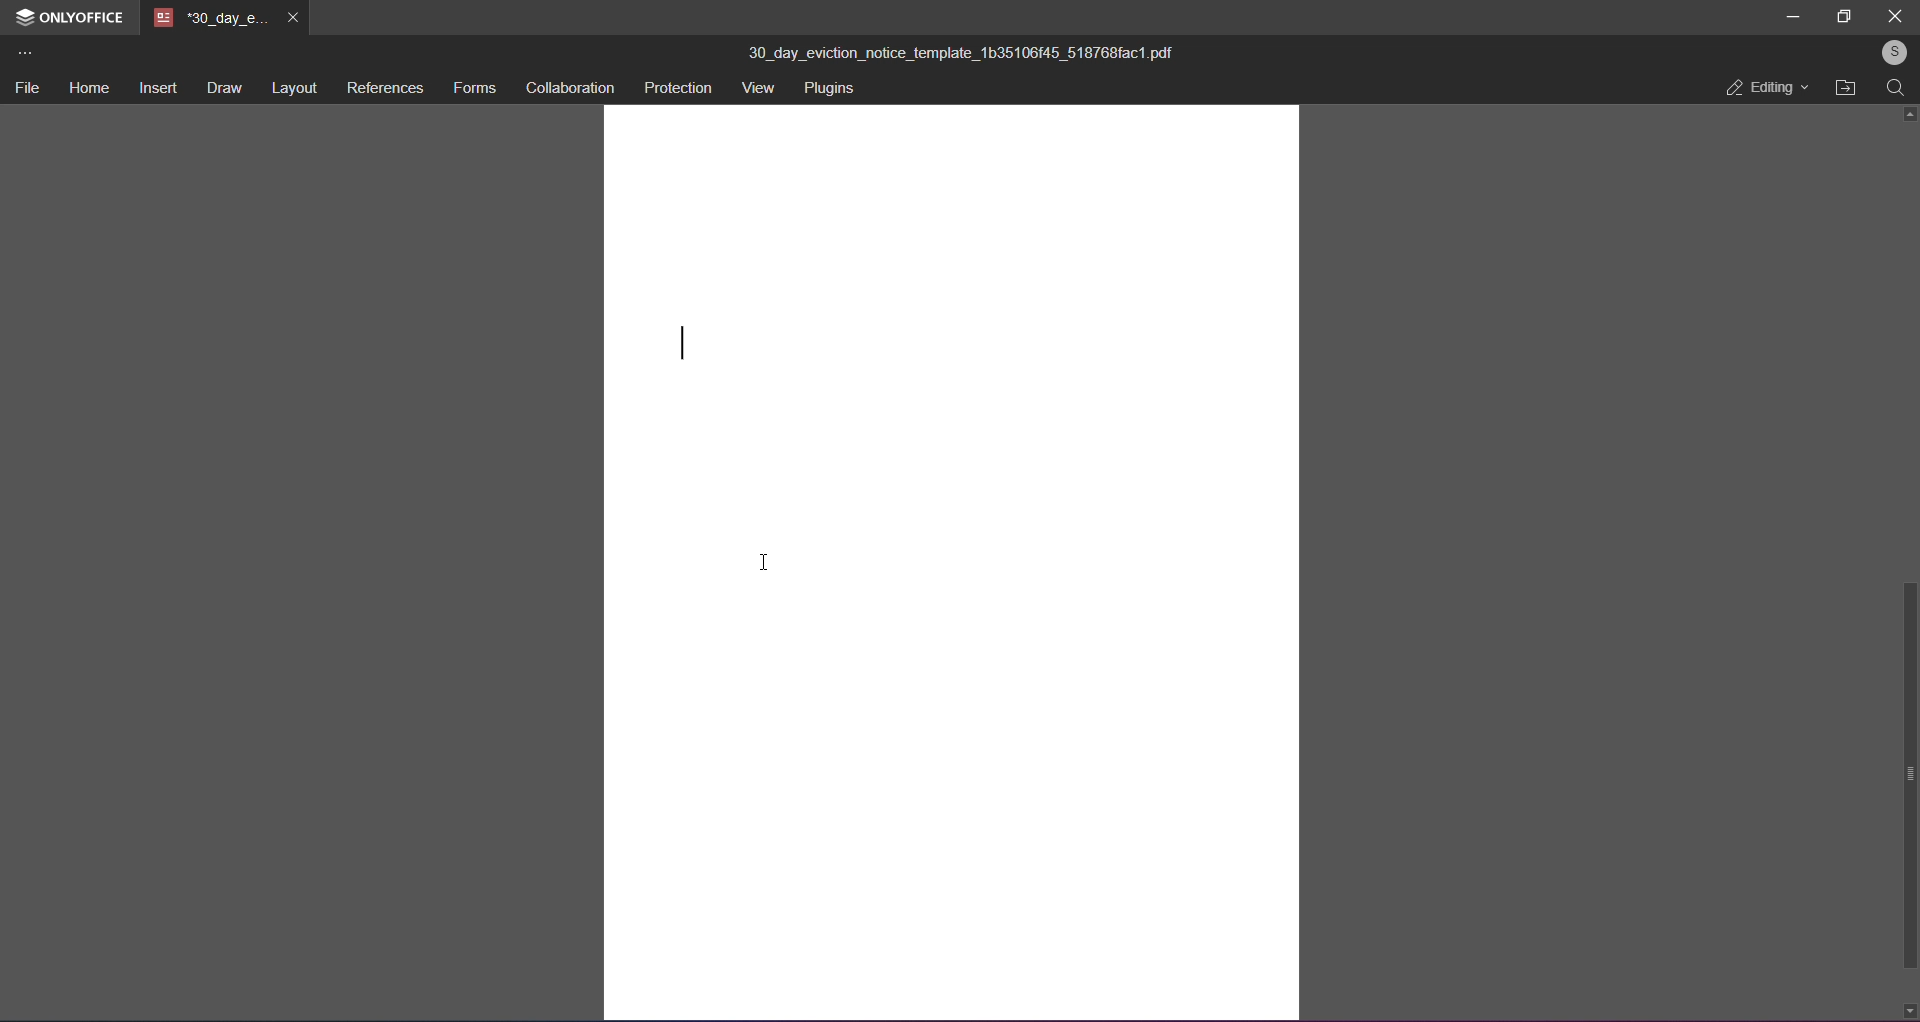  I want to click on view, so click(758, 89).